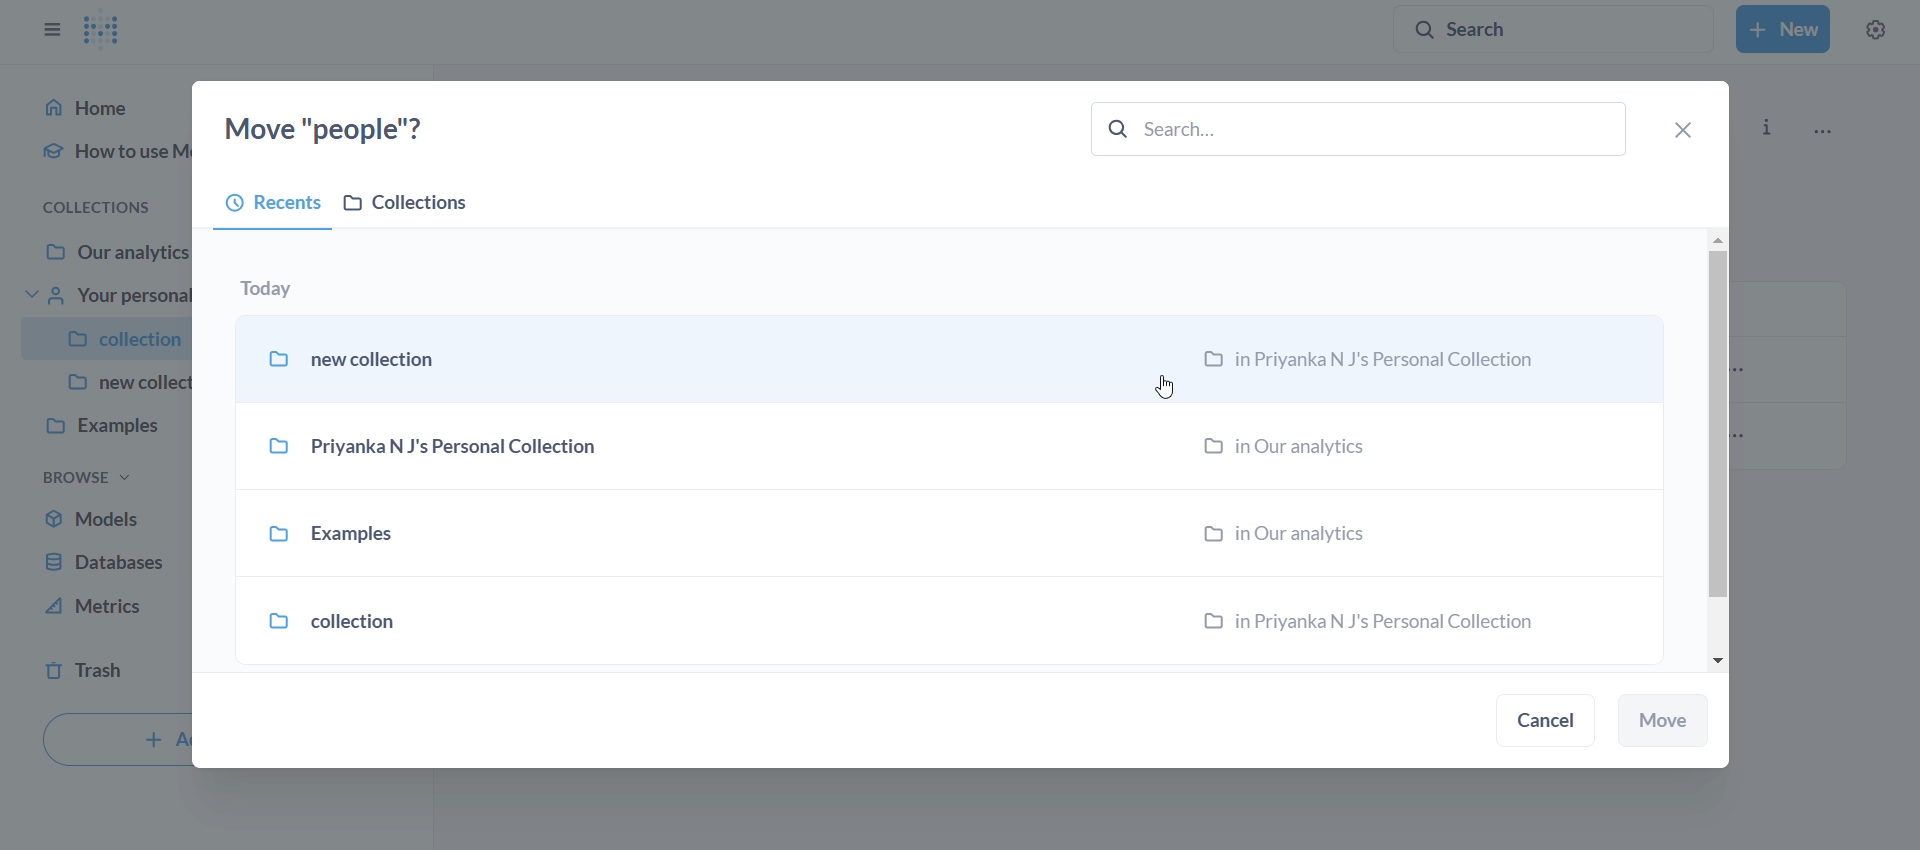  What do you see at coordinates (1718, 449) in the screenshot?
I see `vertical scroll bar` at bounding box center [1718, 449].